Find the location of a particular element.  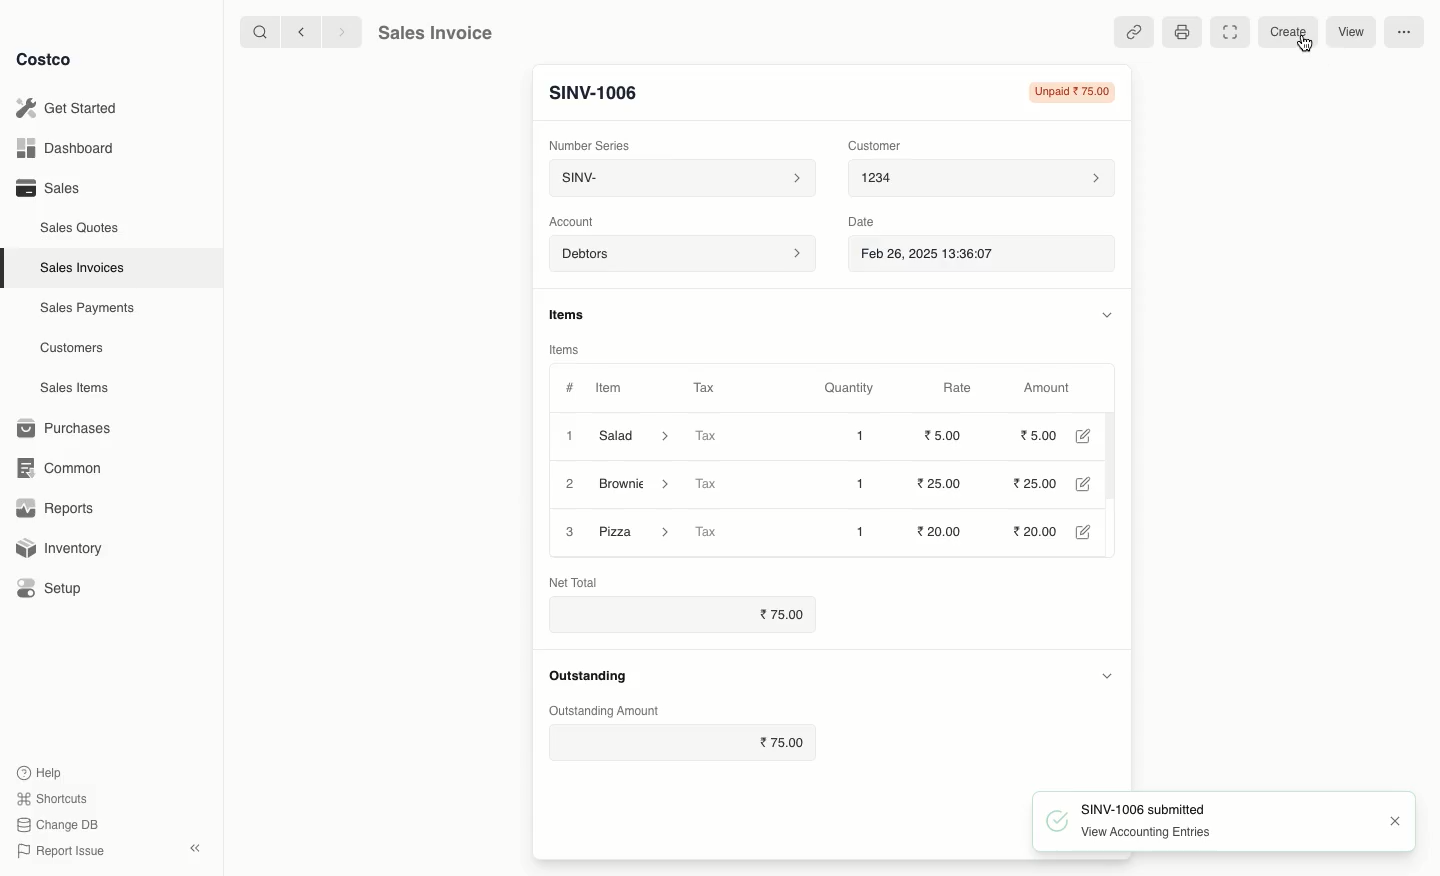

75.00 is located at coordinates (783, 744).